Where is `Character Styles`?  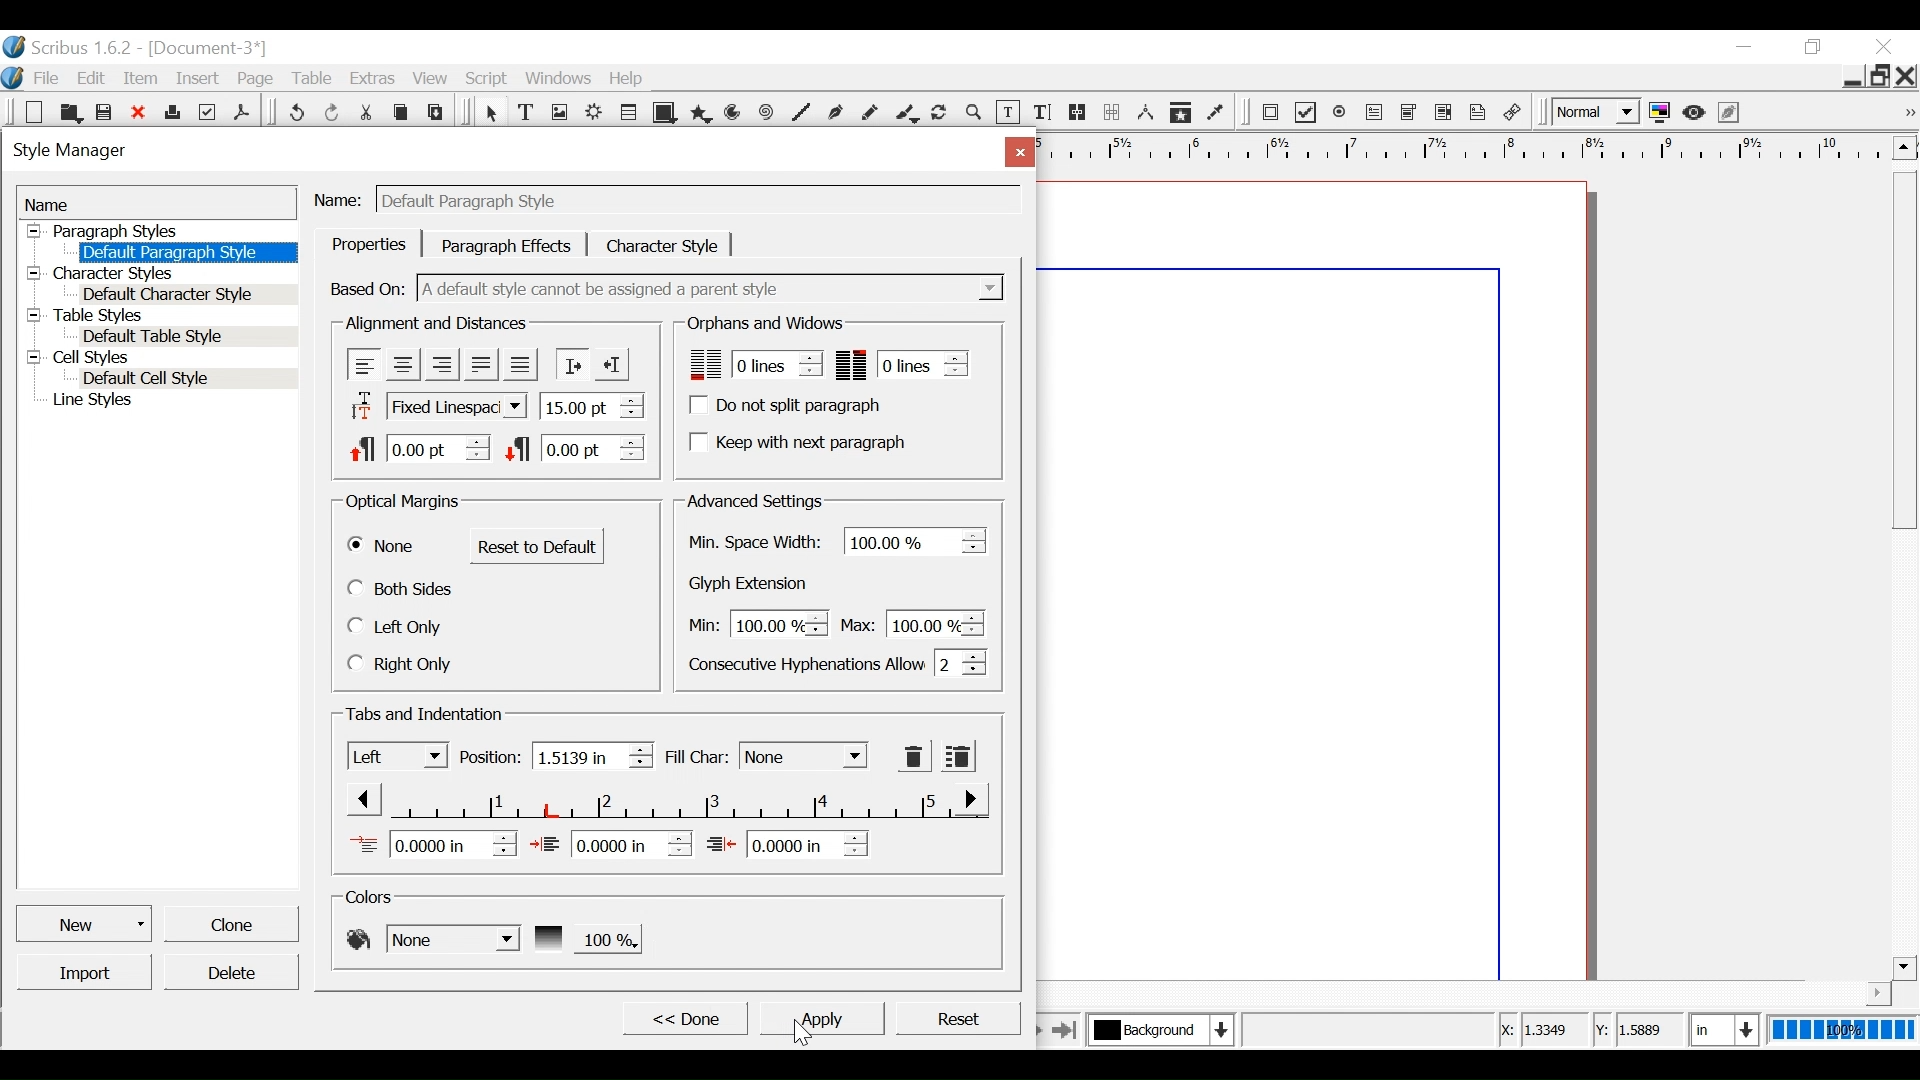
Character Styles is located at coordinates (158, 274).